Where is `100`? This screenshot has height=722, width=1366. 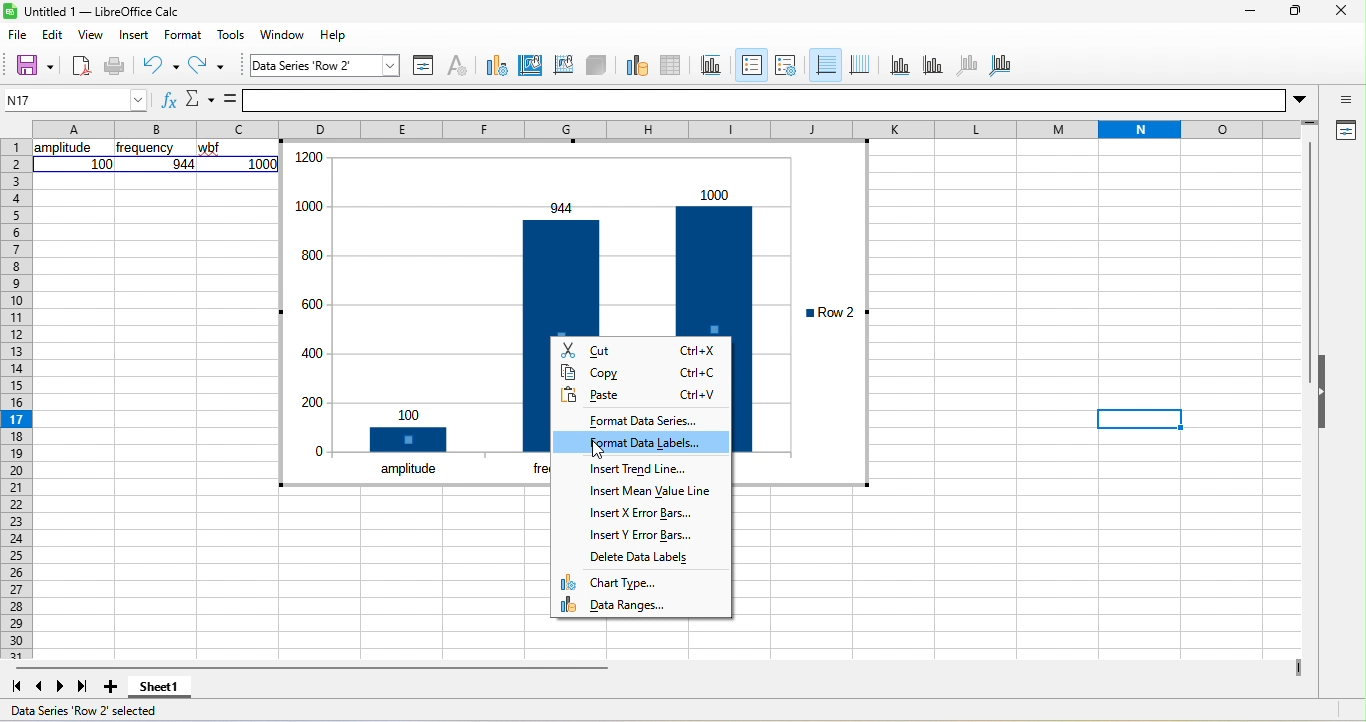
100 is located at coordinates (102, 164).